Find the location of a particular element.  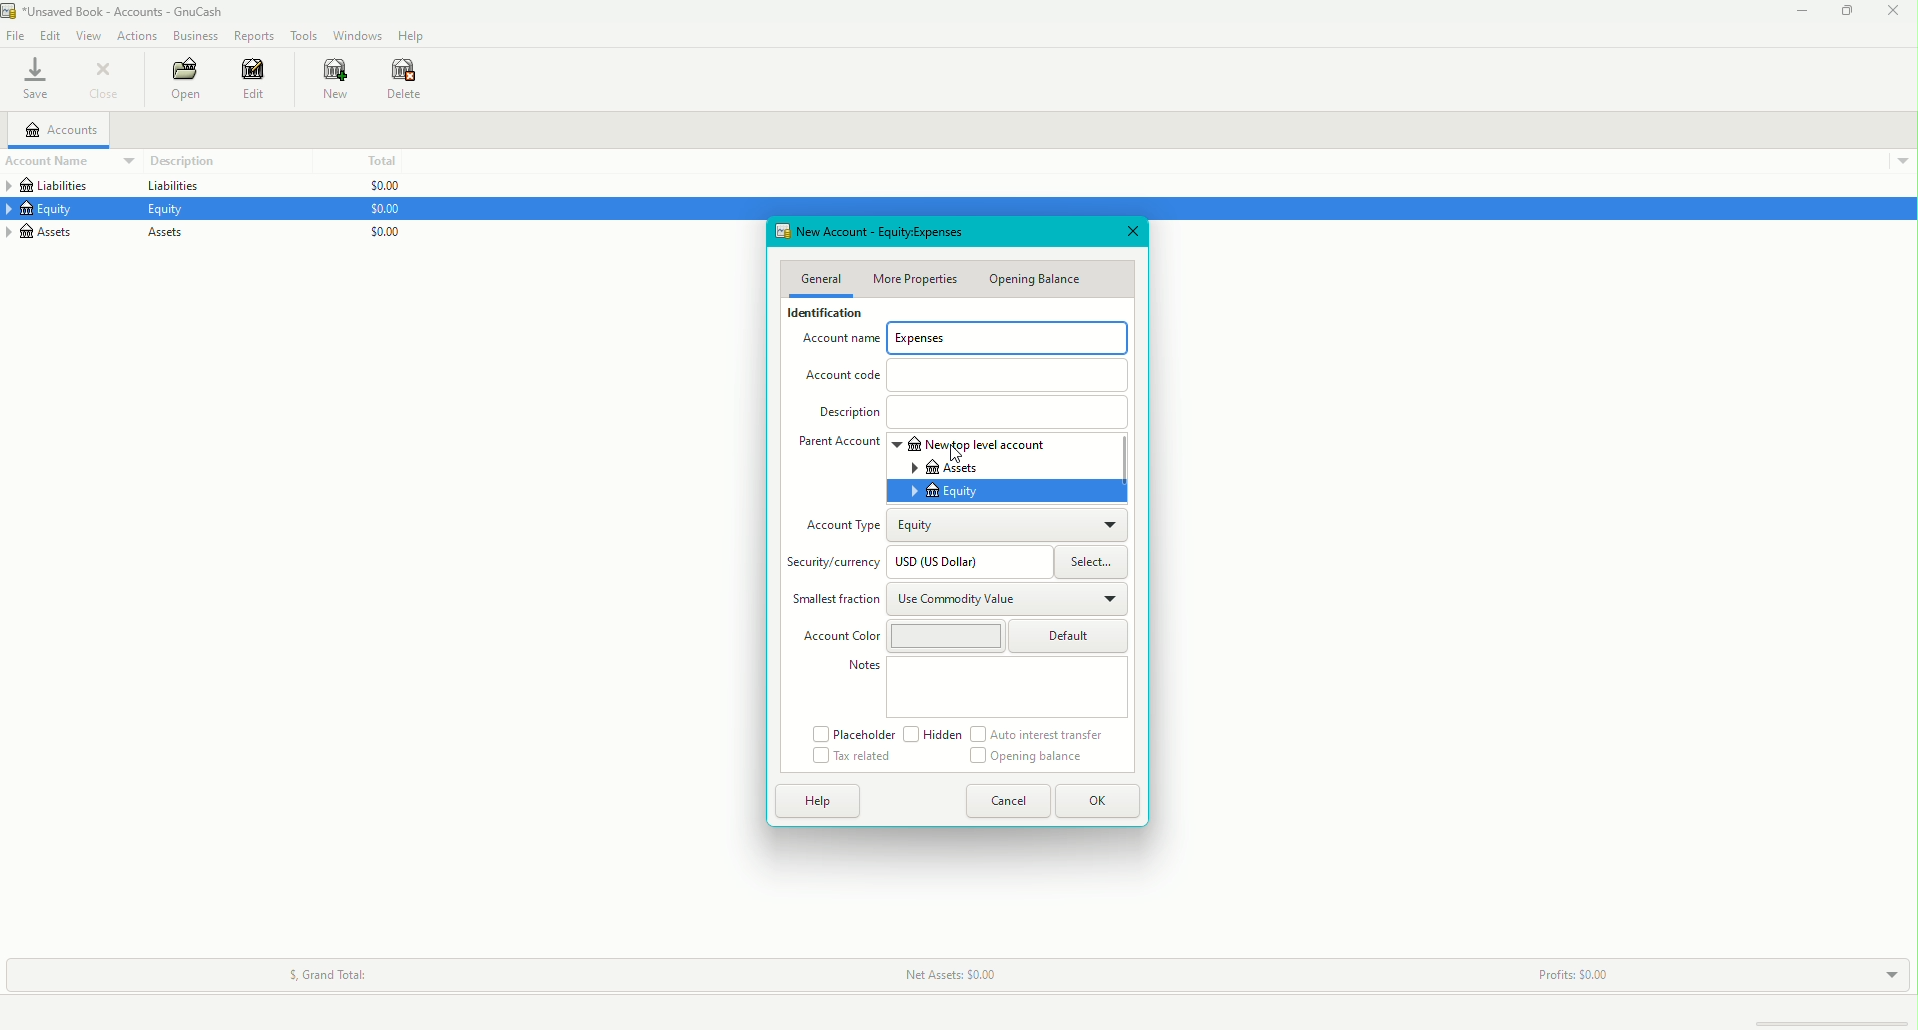

Edit is located at coordinates (47, 33).